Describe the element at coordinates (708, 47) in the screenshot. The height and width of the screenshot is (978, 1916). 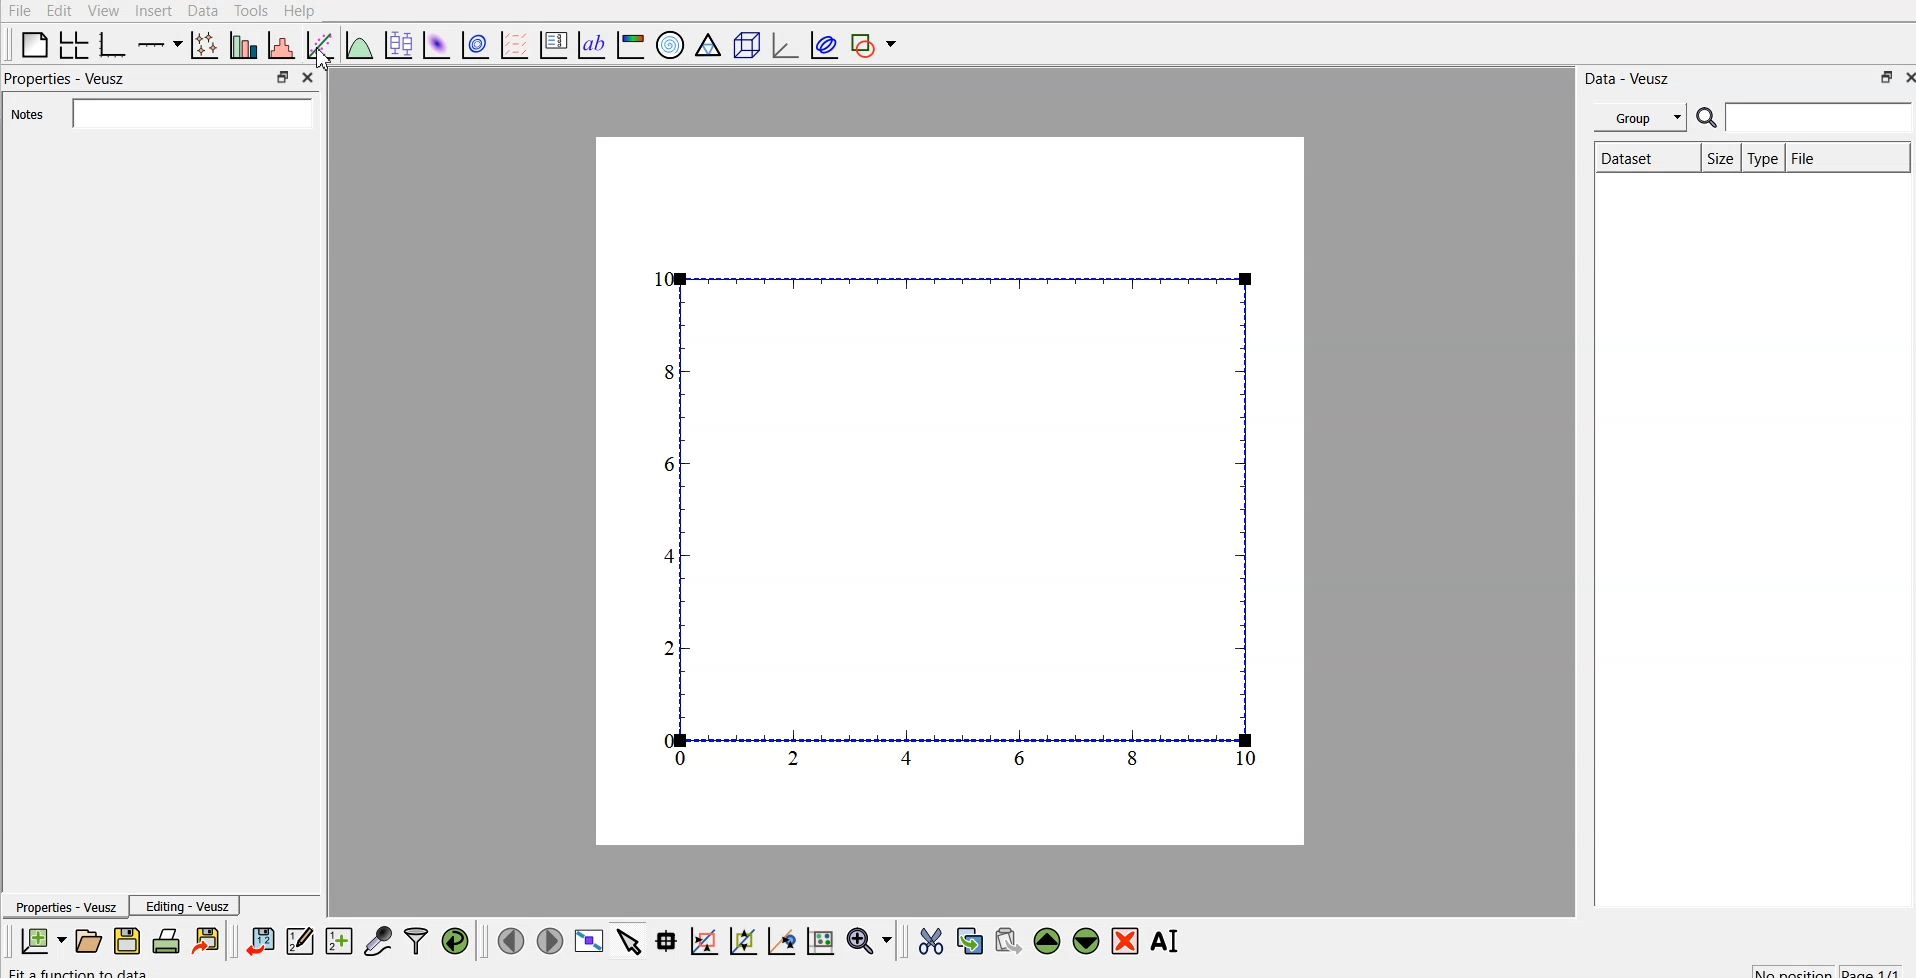
I see `ternary graph` at that location.